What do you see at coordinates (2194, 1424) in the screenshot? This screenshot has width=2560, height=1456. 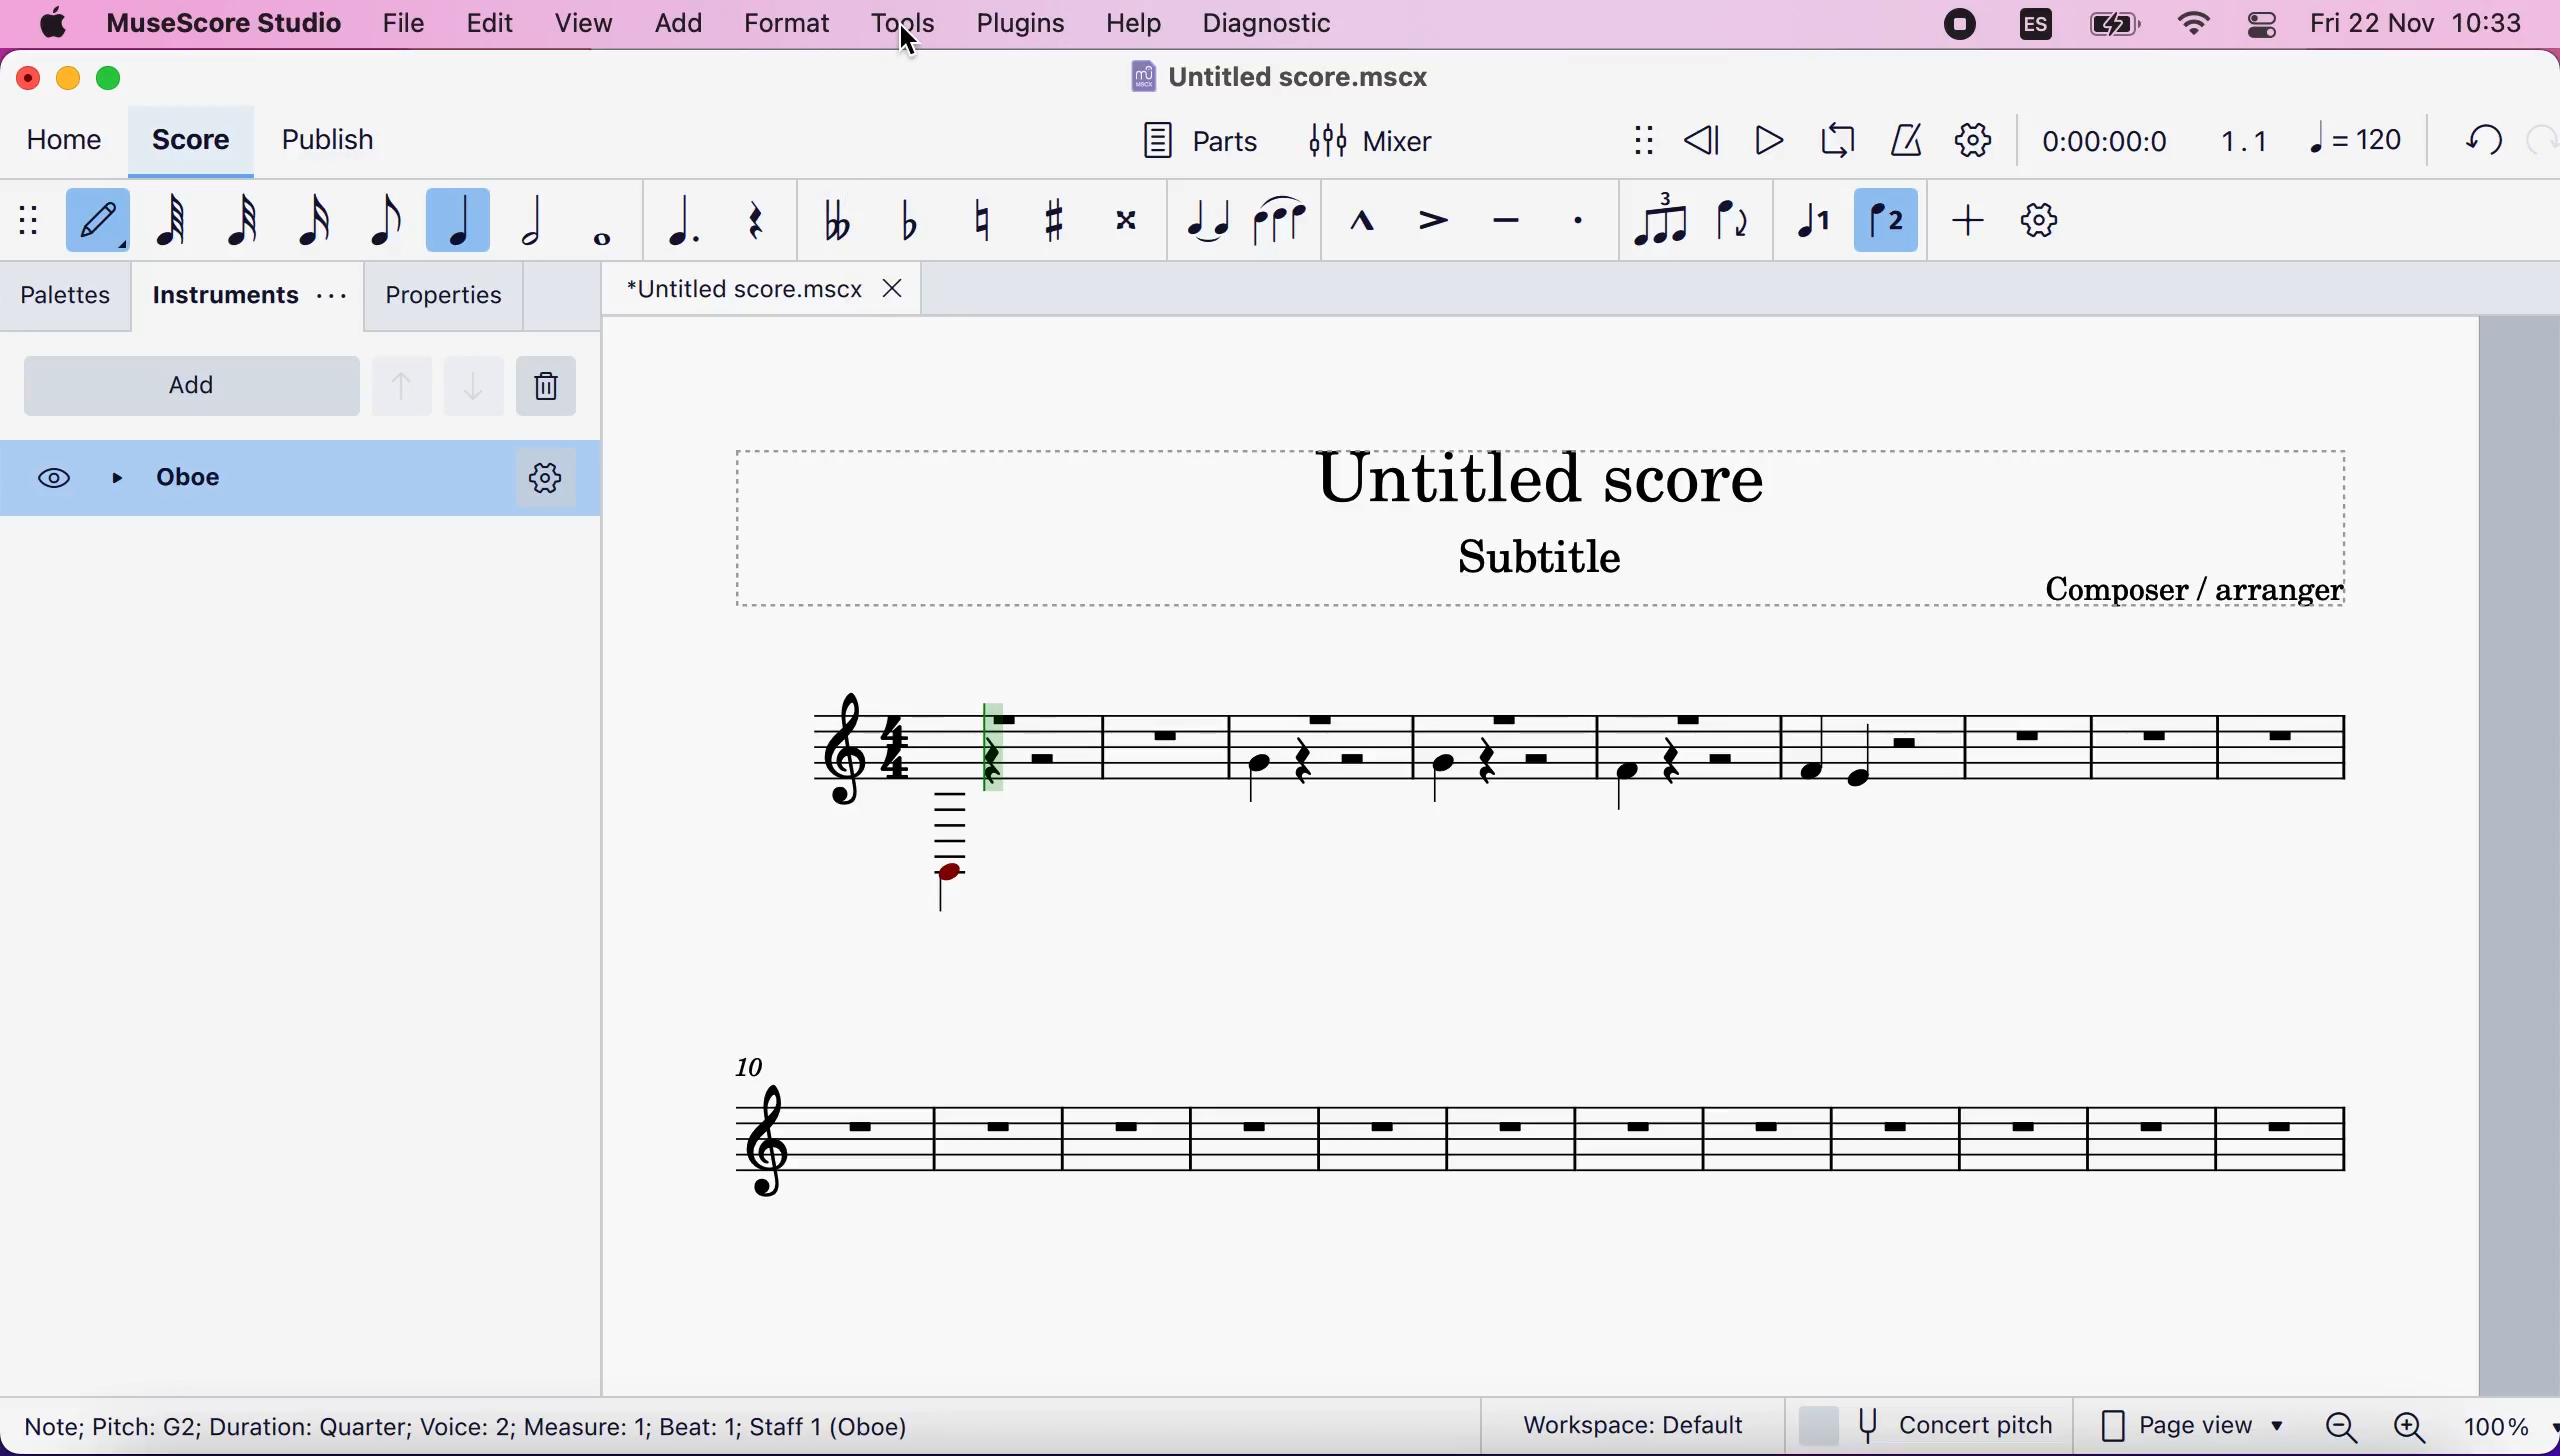 I see `page view` at bounding box center [2194, 1424].